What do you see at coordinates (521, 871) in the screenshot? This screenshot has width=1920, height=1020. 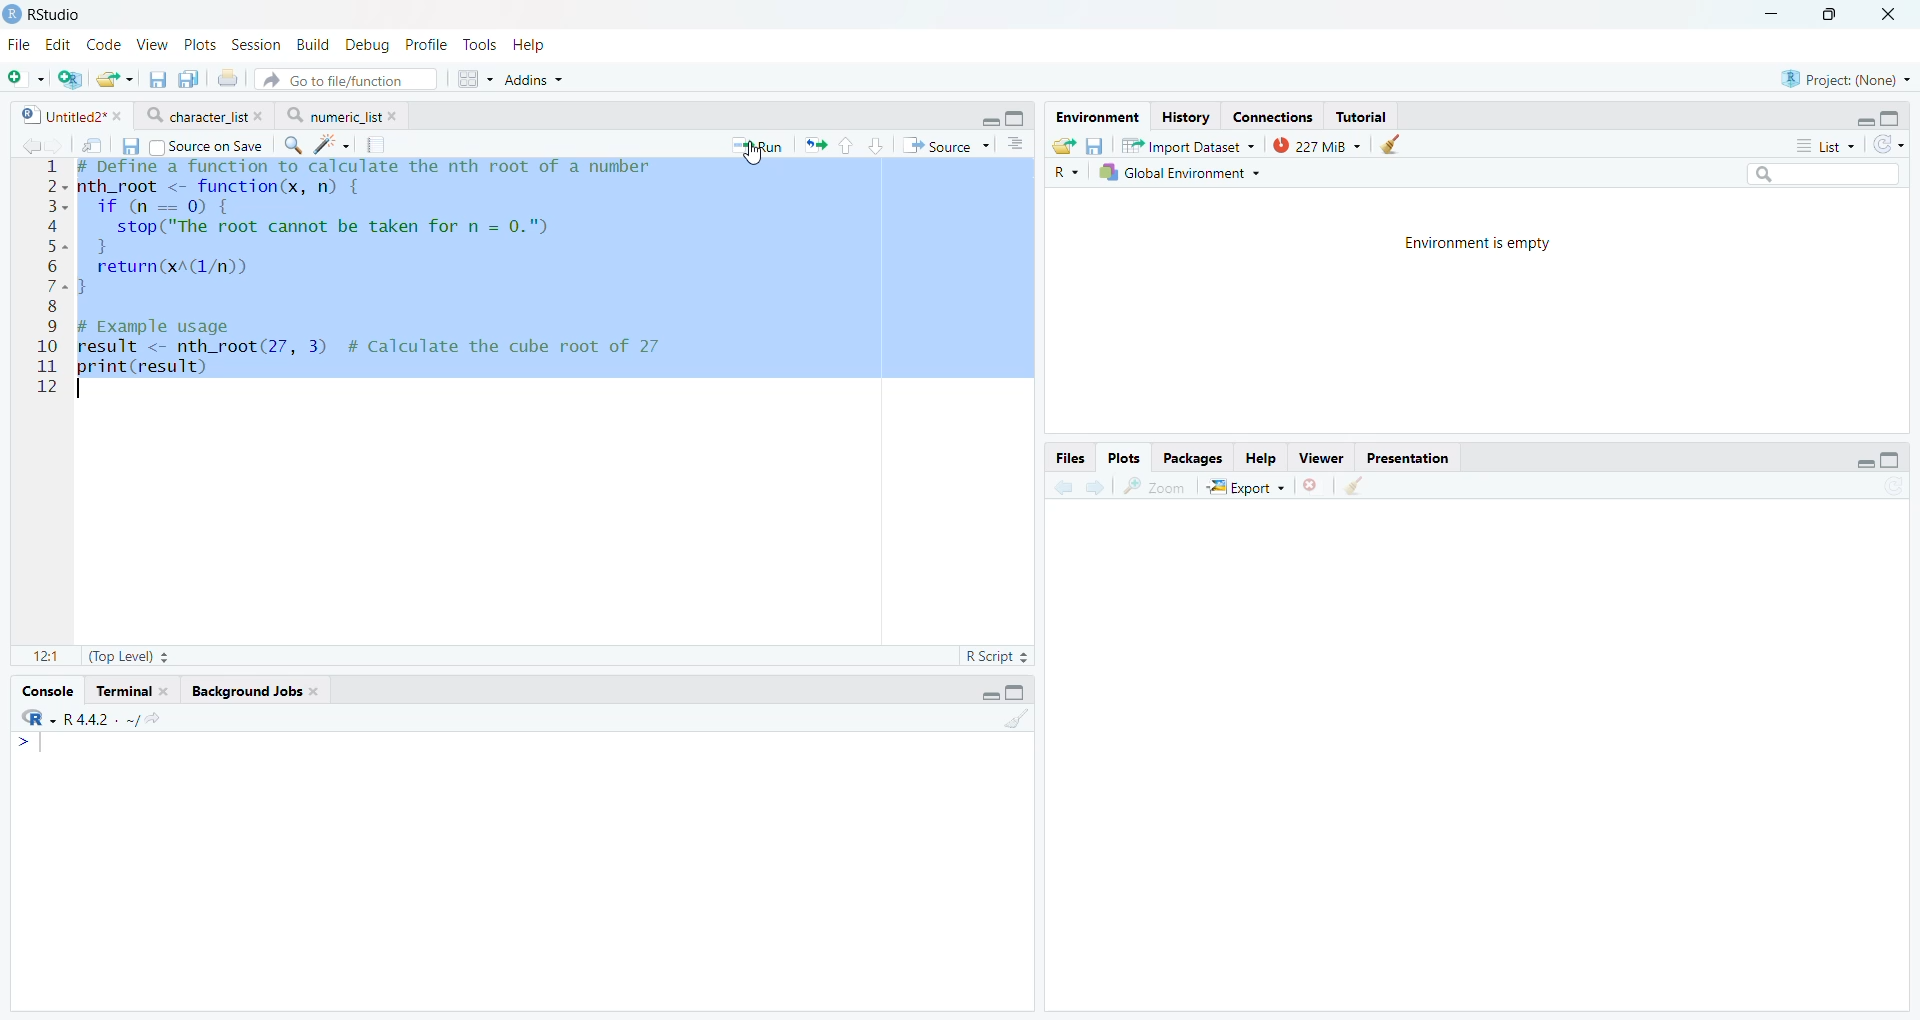 I see `Console` at bounding box center [521, 871].